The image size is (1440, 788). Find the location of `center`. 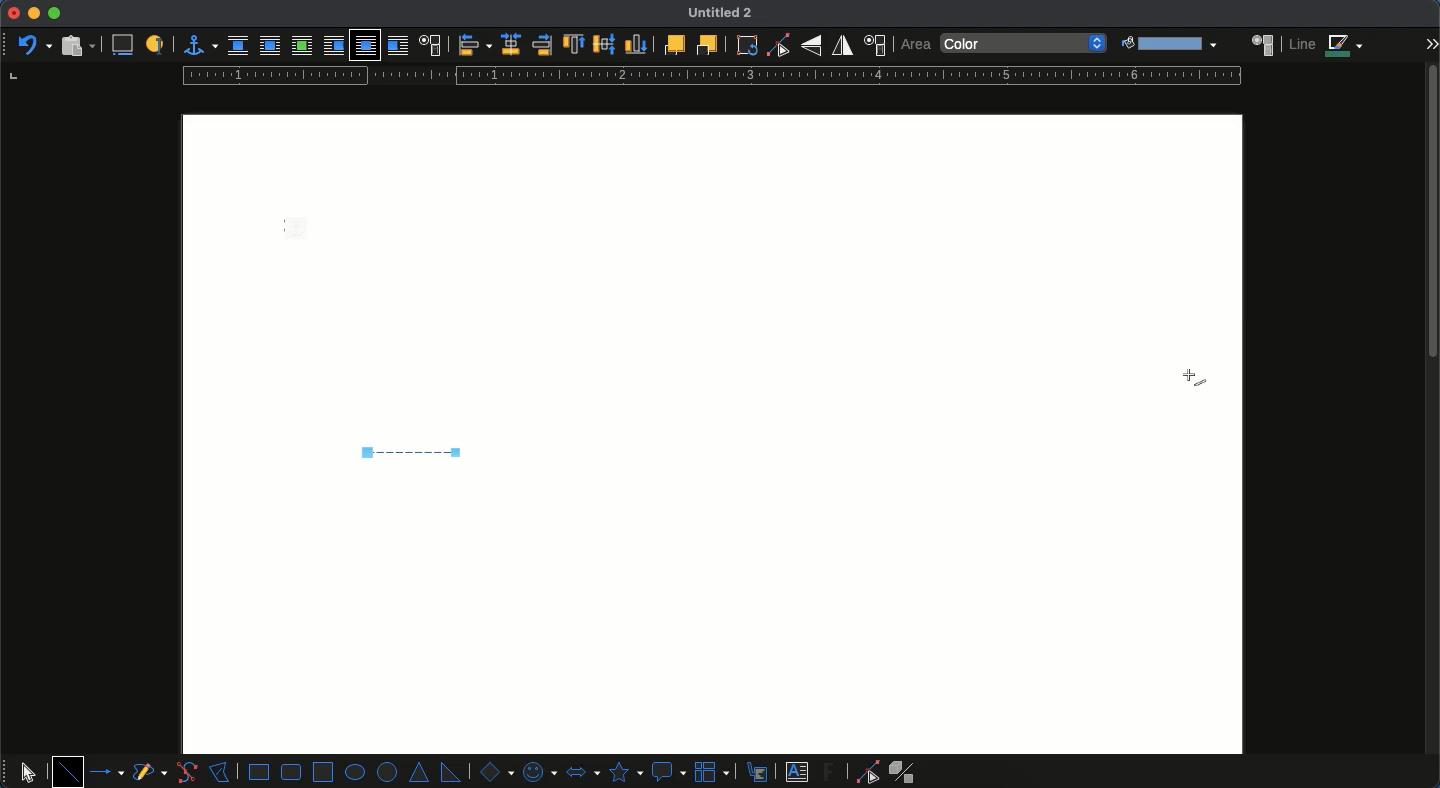

center is located at coordinates (511, 44).